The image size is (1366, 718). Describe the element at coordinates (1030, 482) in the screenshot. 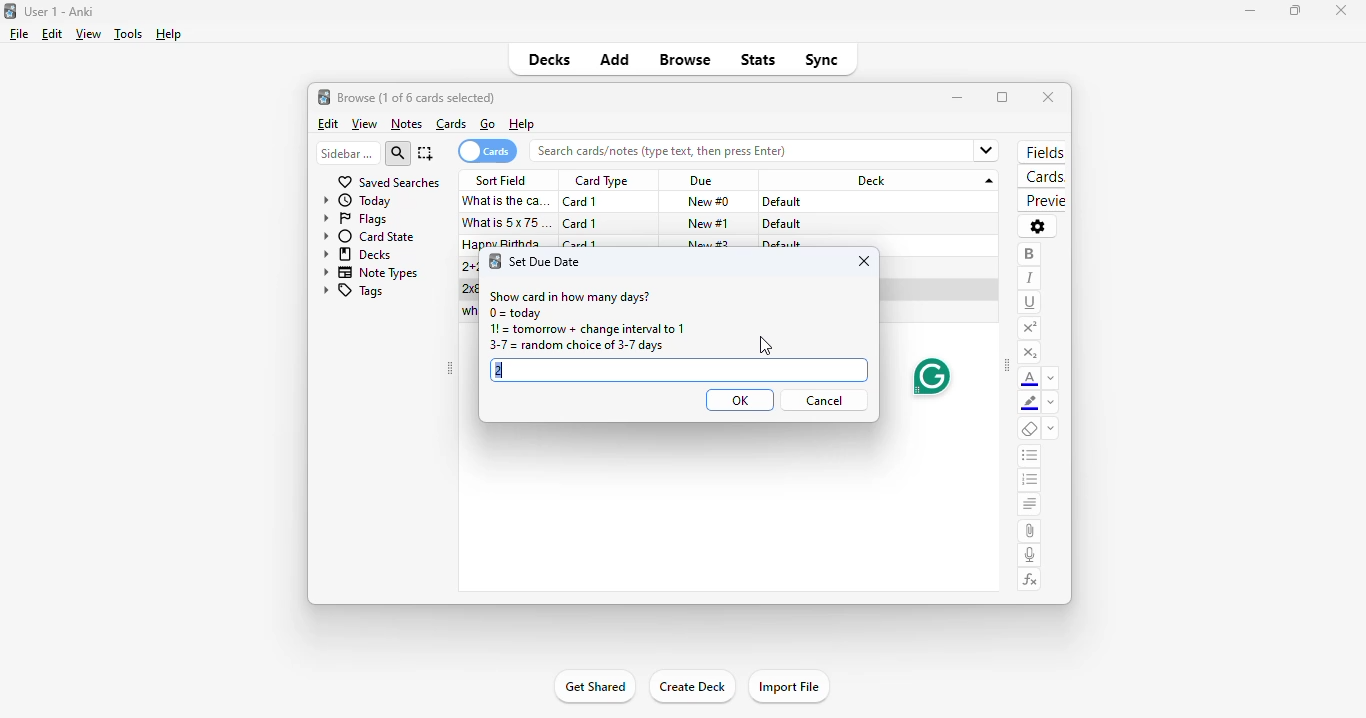

I see `ordered list` at that location.